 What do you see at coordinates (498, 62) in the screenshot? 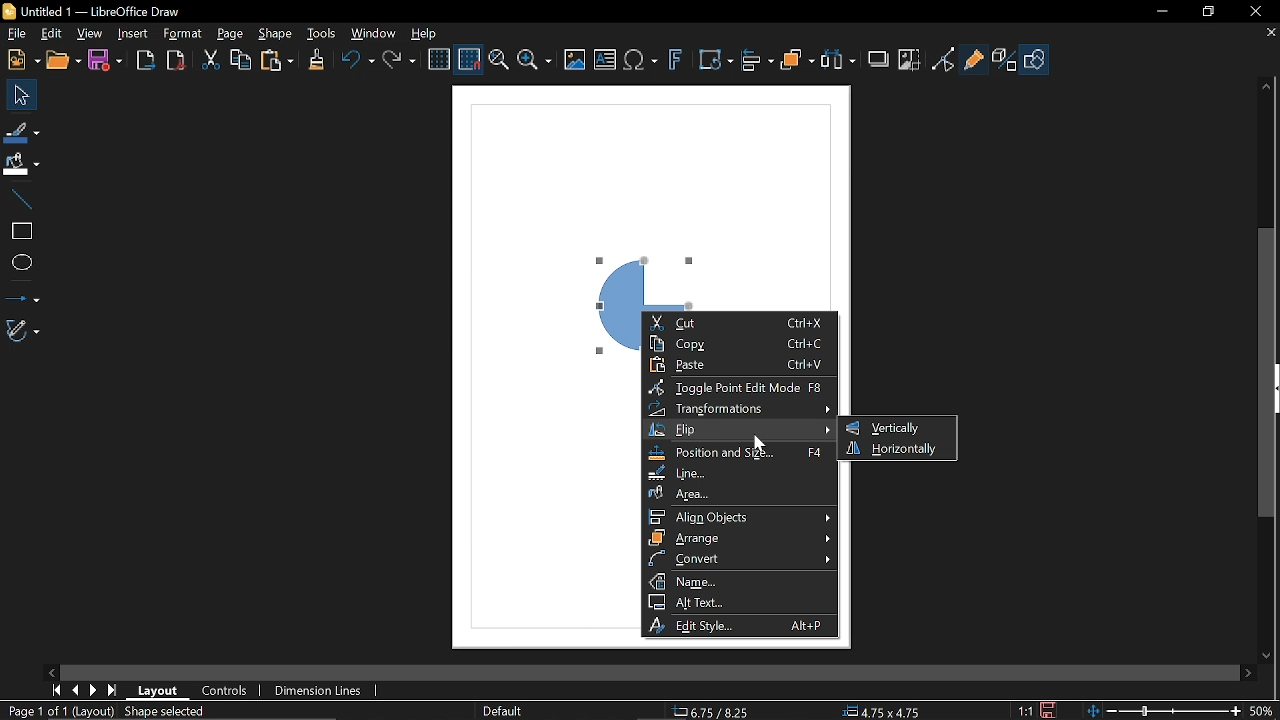
I see `Zoom and pan` at bounding box center [498, 62].